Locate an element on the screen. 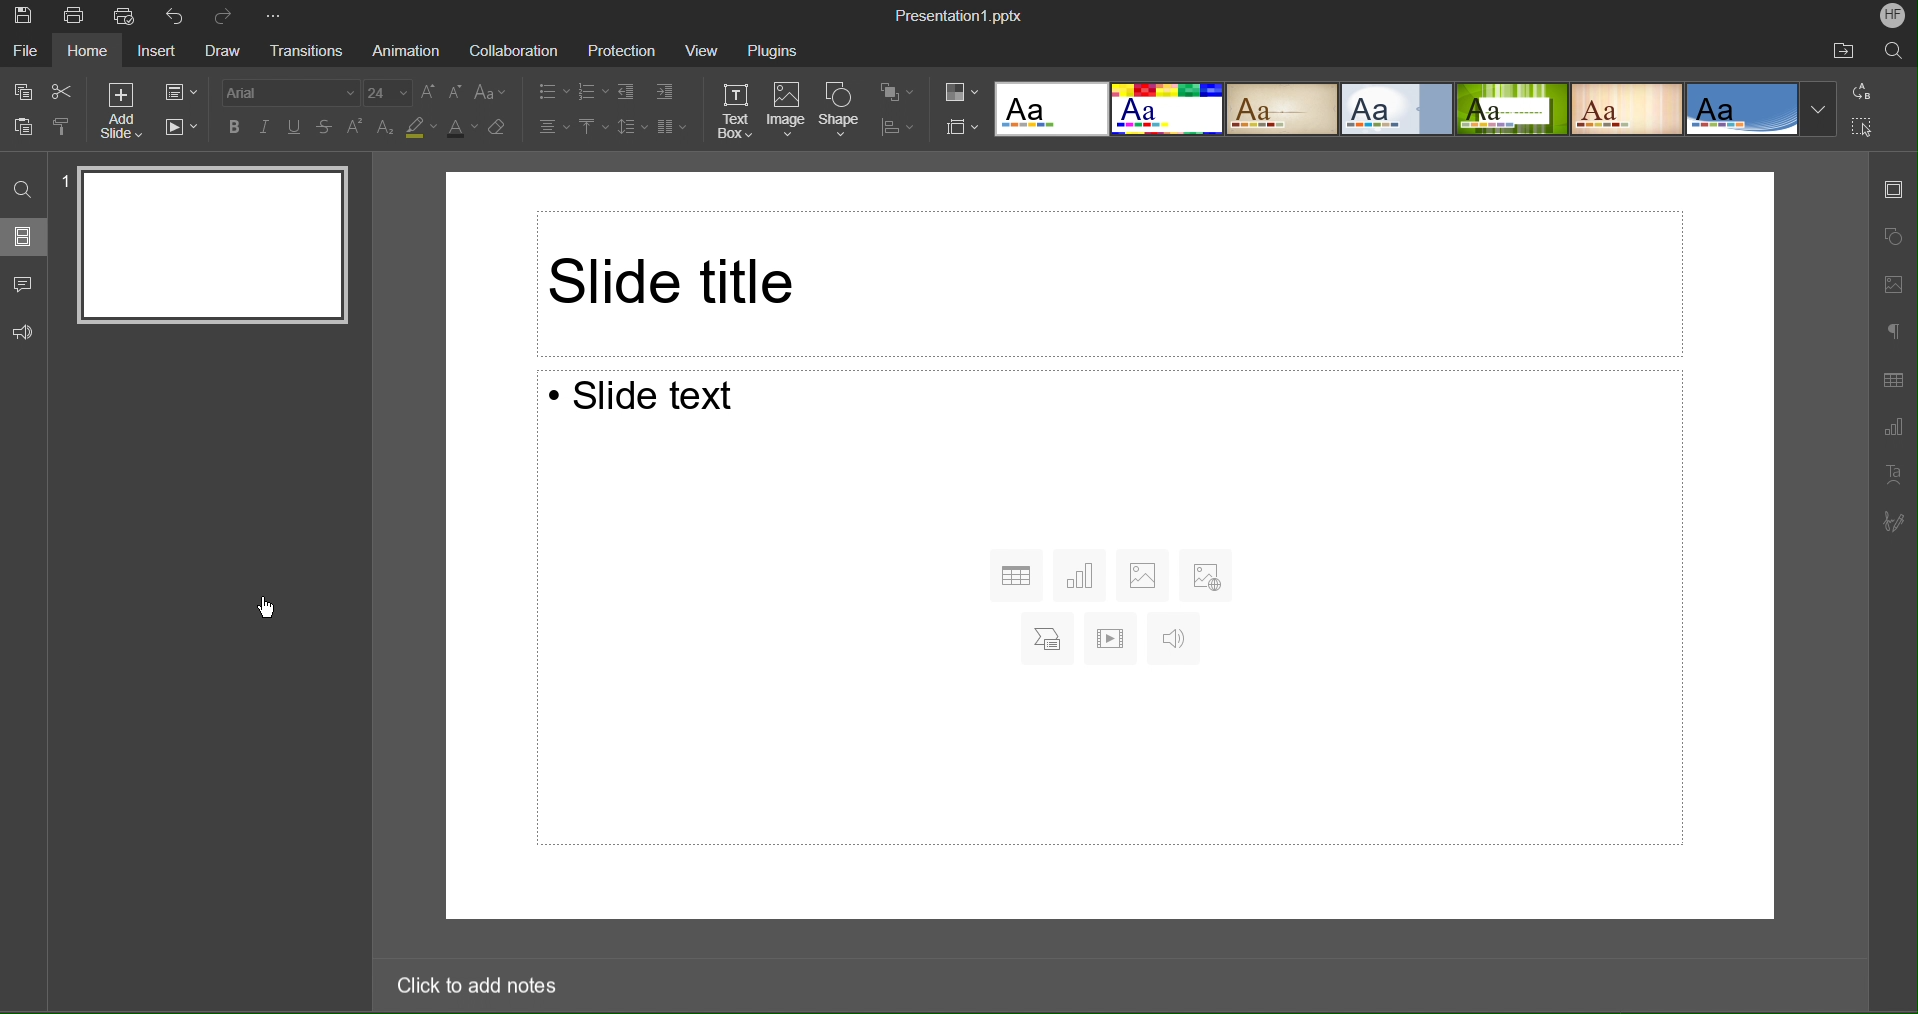  Undo is located at coordinates (175, 17).